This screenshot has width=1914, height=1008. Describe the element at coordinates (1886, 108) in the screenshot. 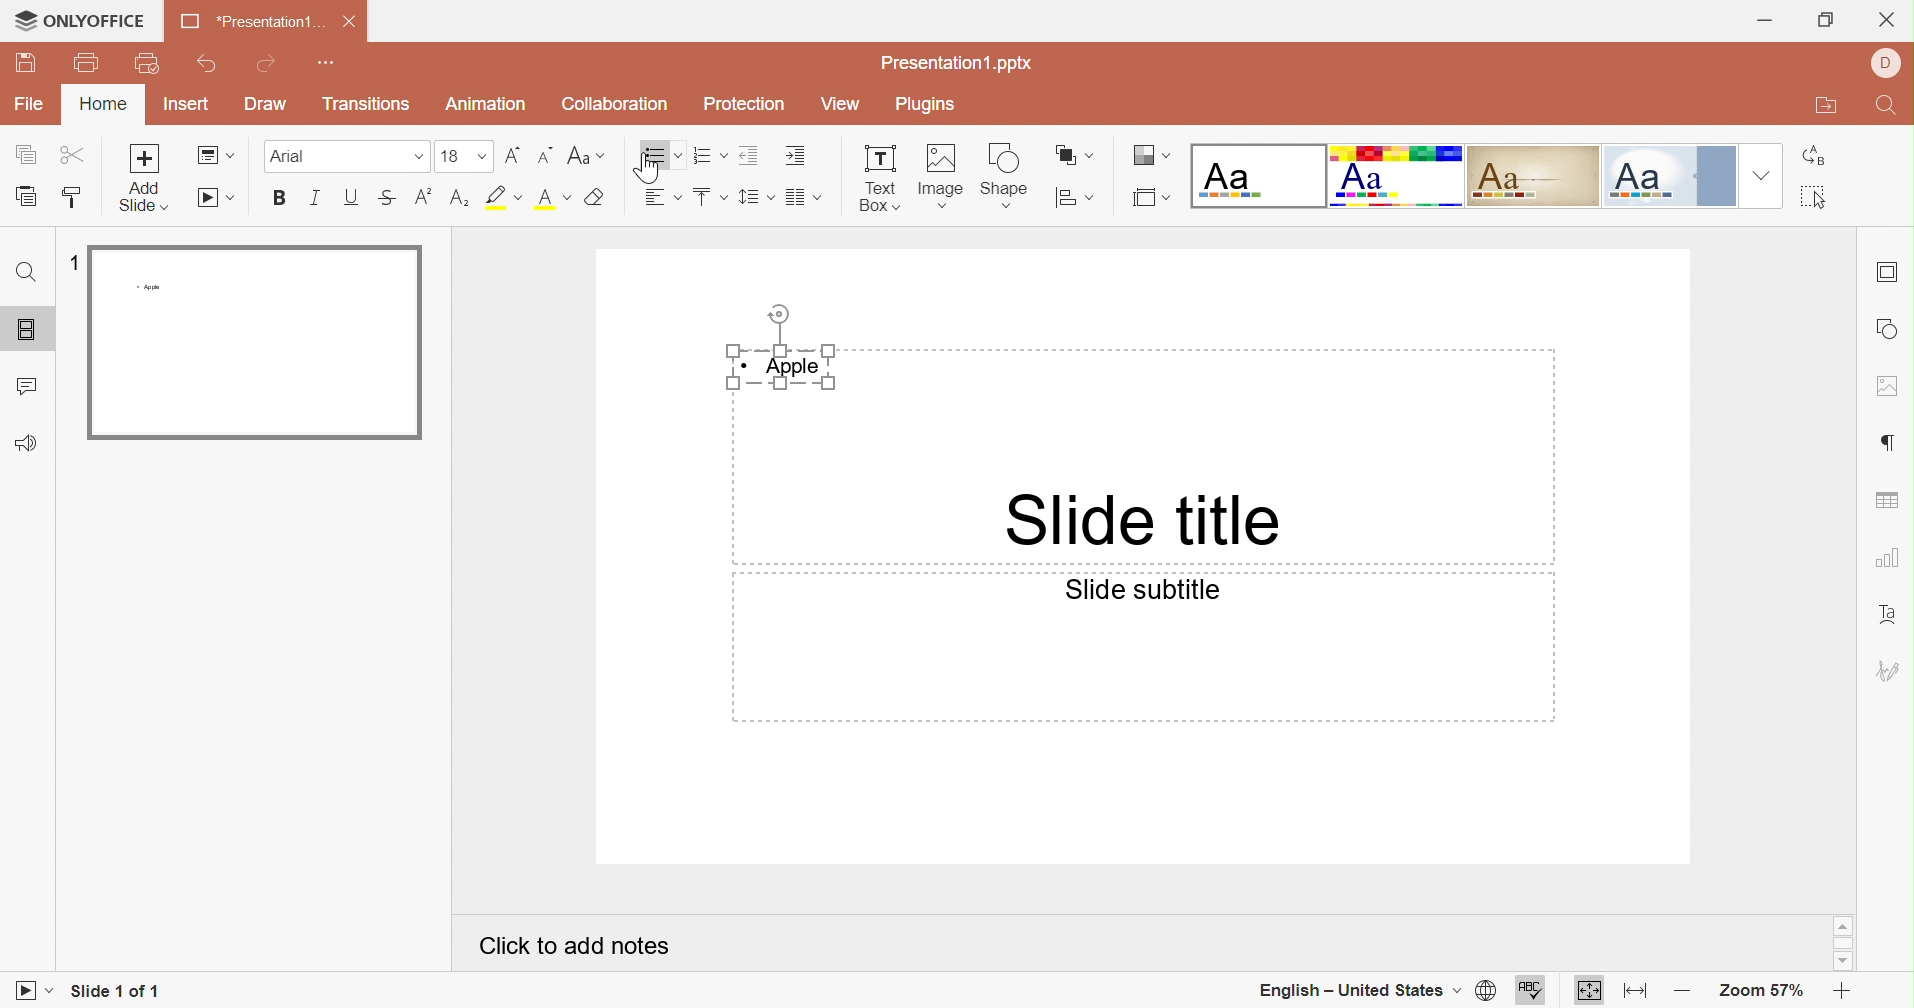

I see `Find` at that location.